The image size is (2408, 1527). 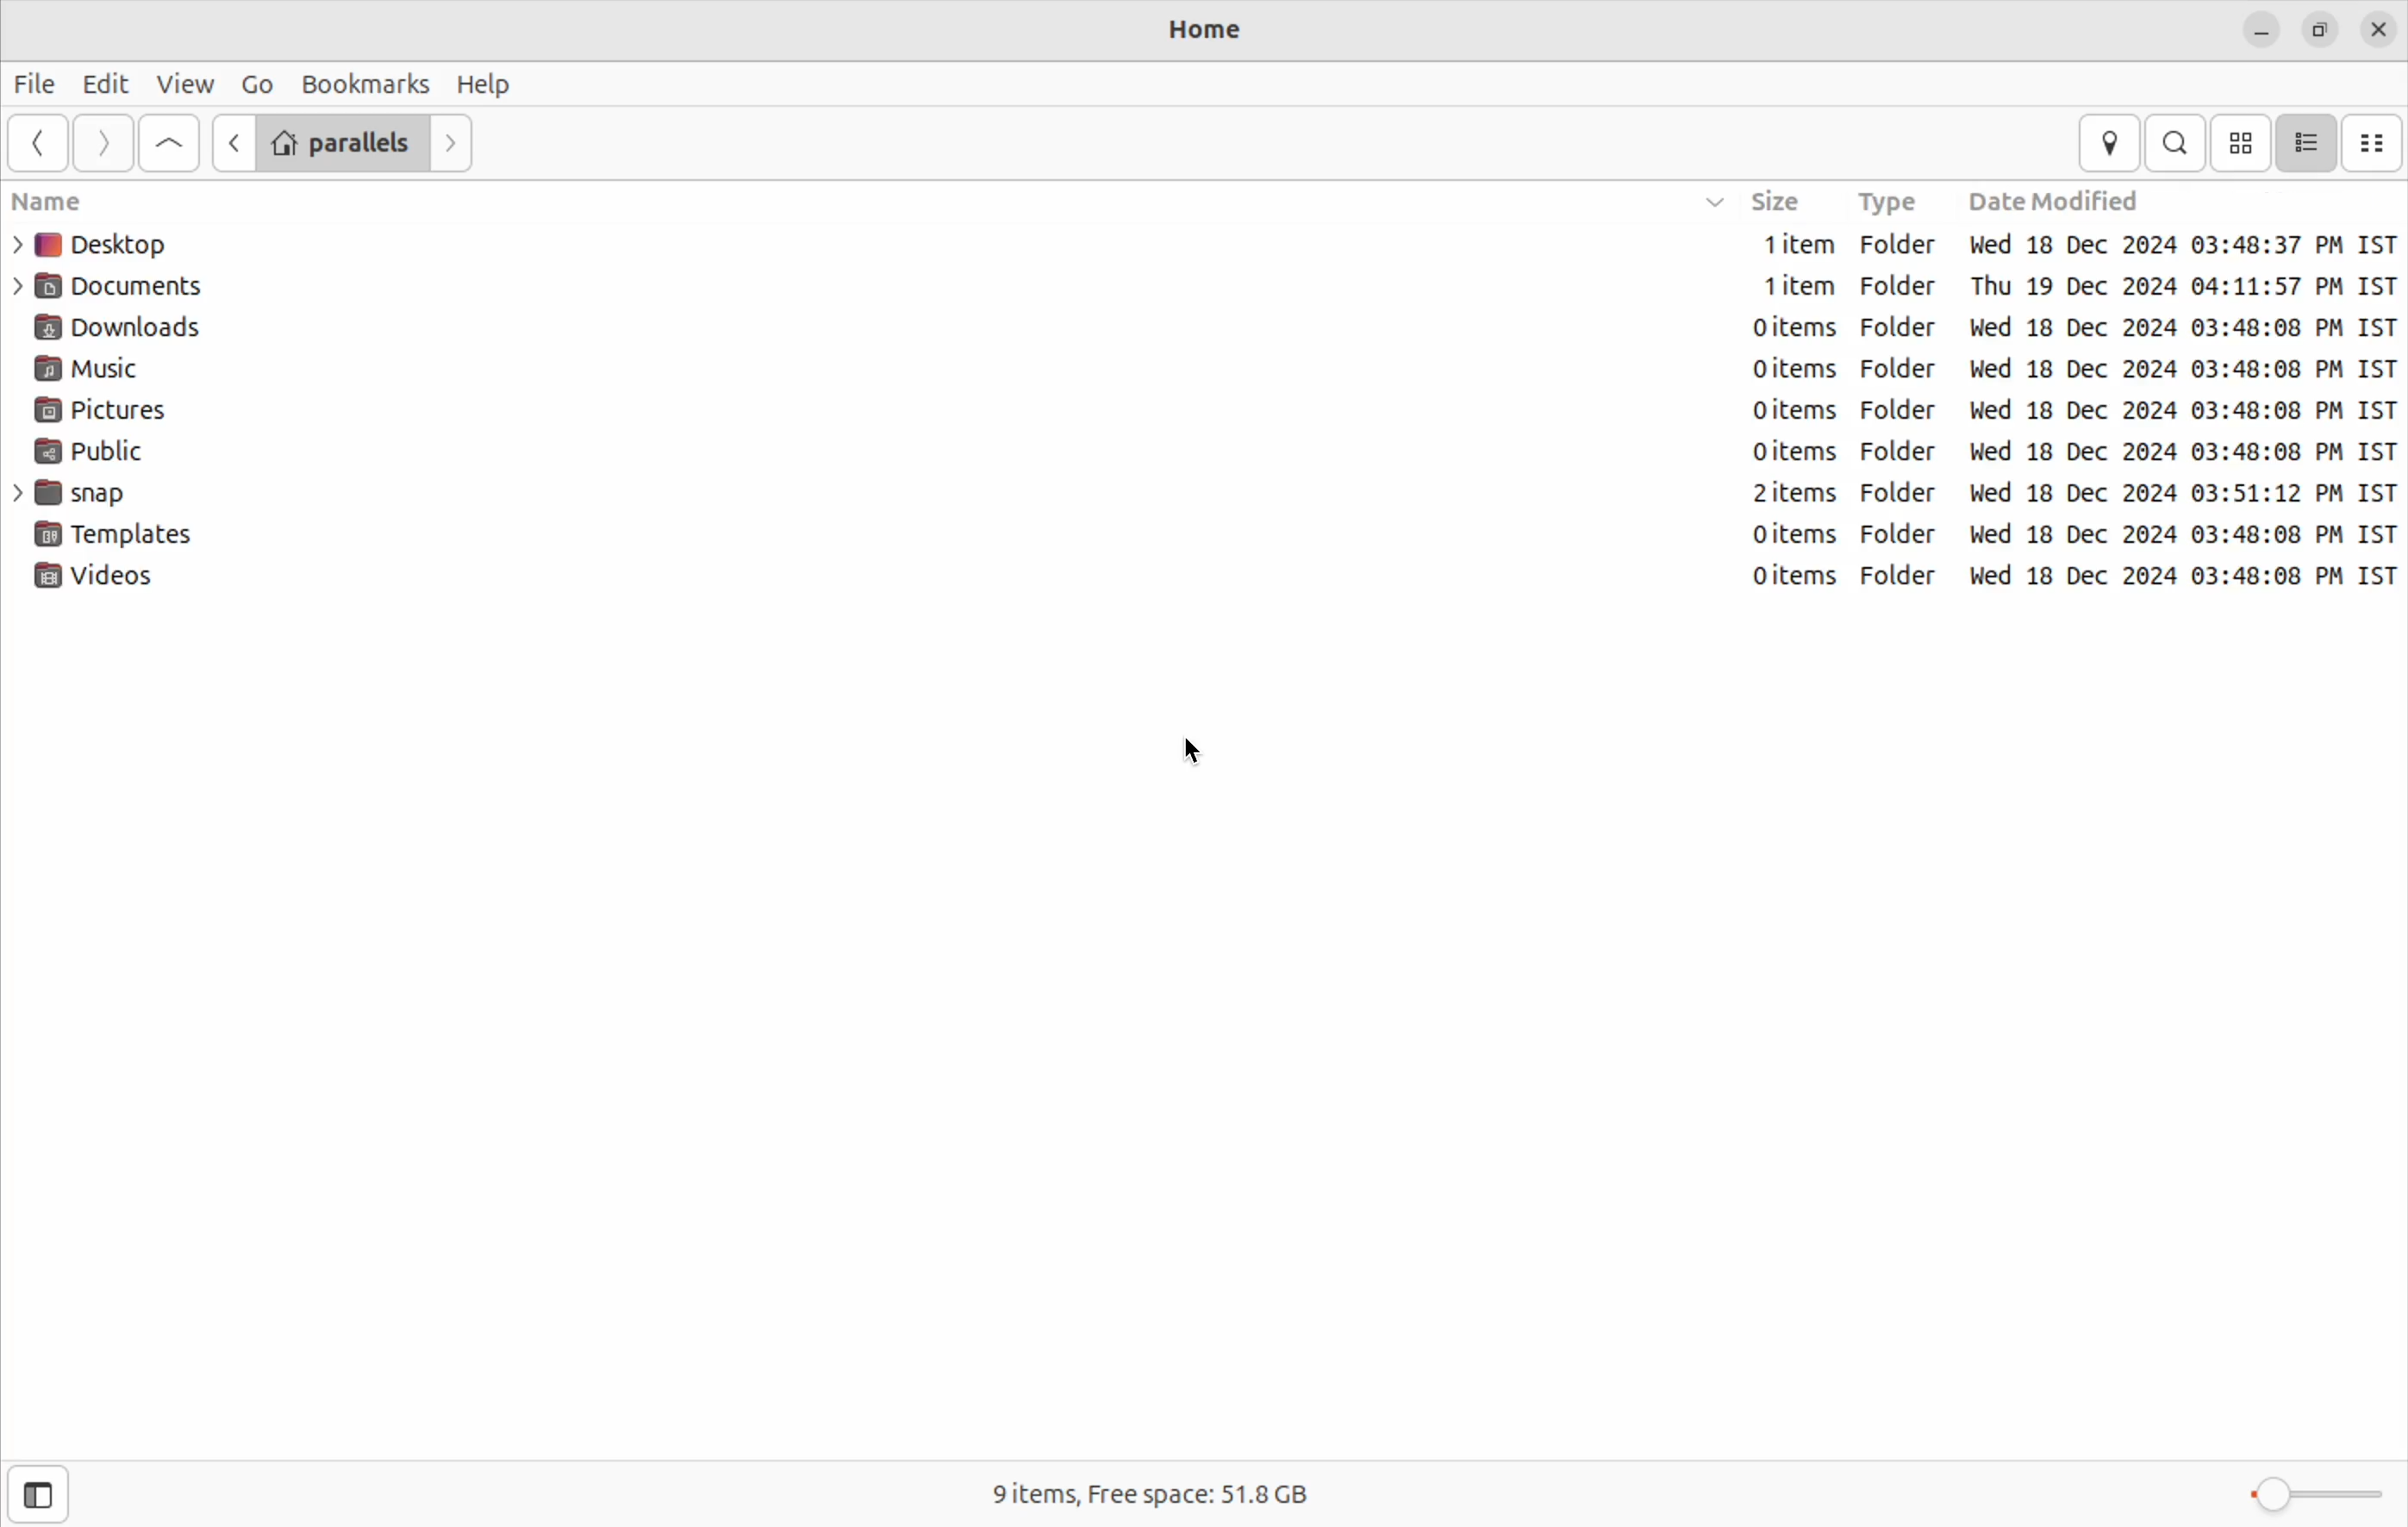 I want to click on Type, so click(x=1885, y=200).